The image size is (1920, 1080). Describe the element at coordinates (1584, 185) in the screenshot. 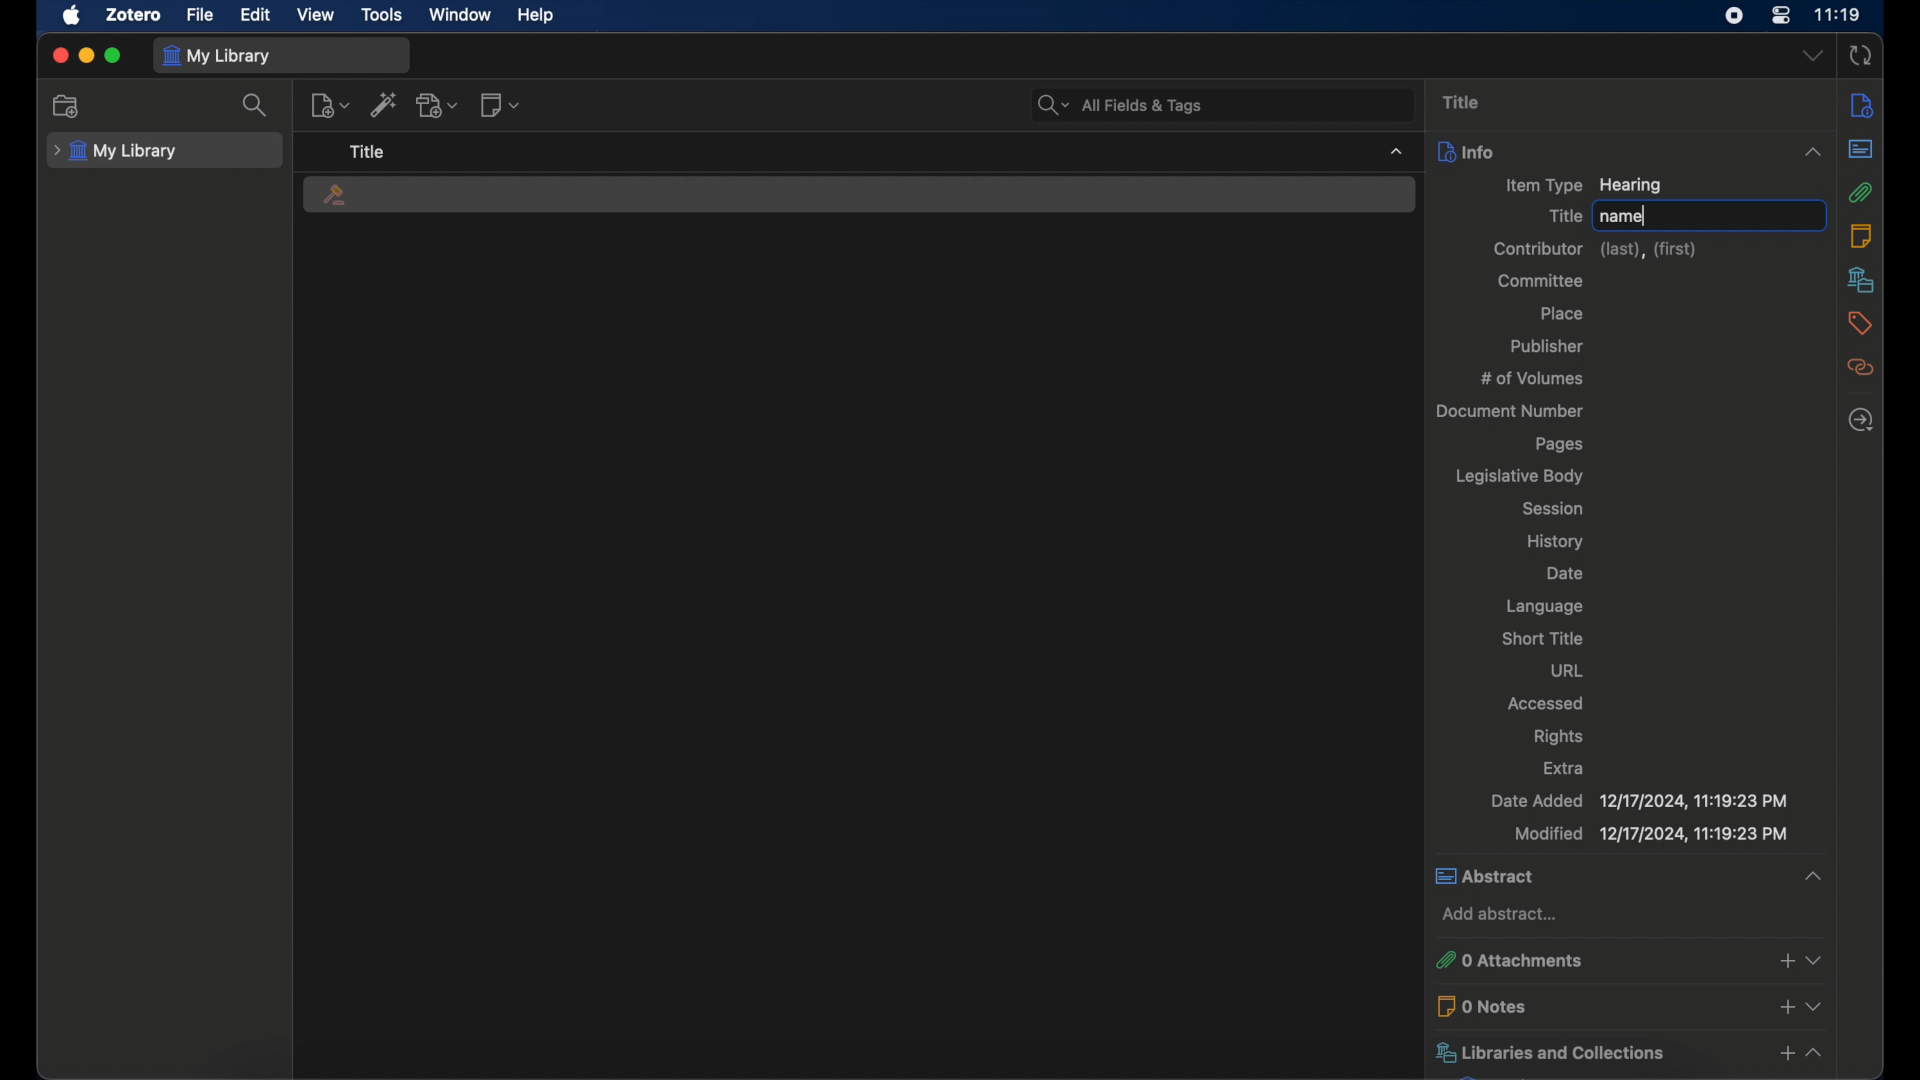

I see `item type ` at that location.